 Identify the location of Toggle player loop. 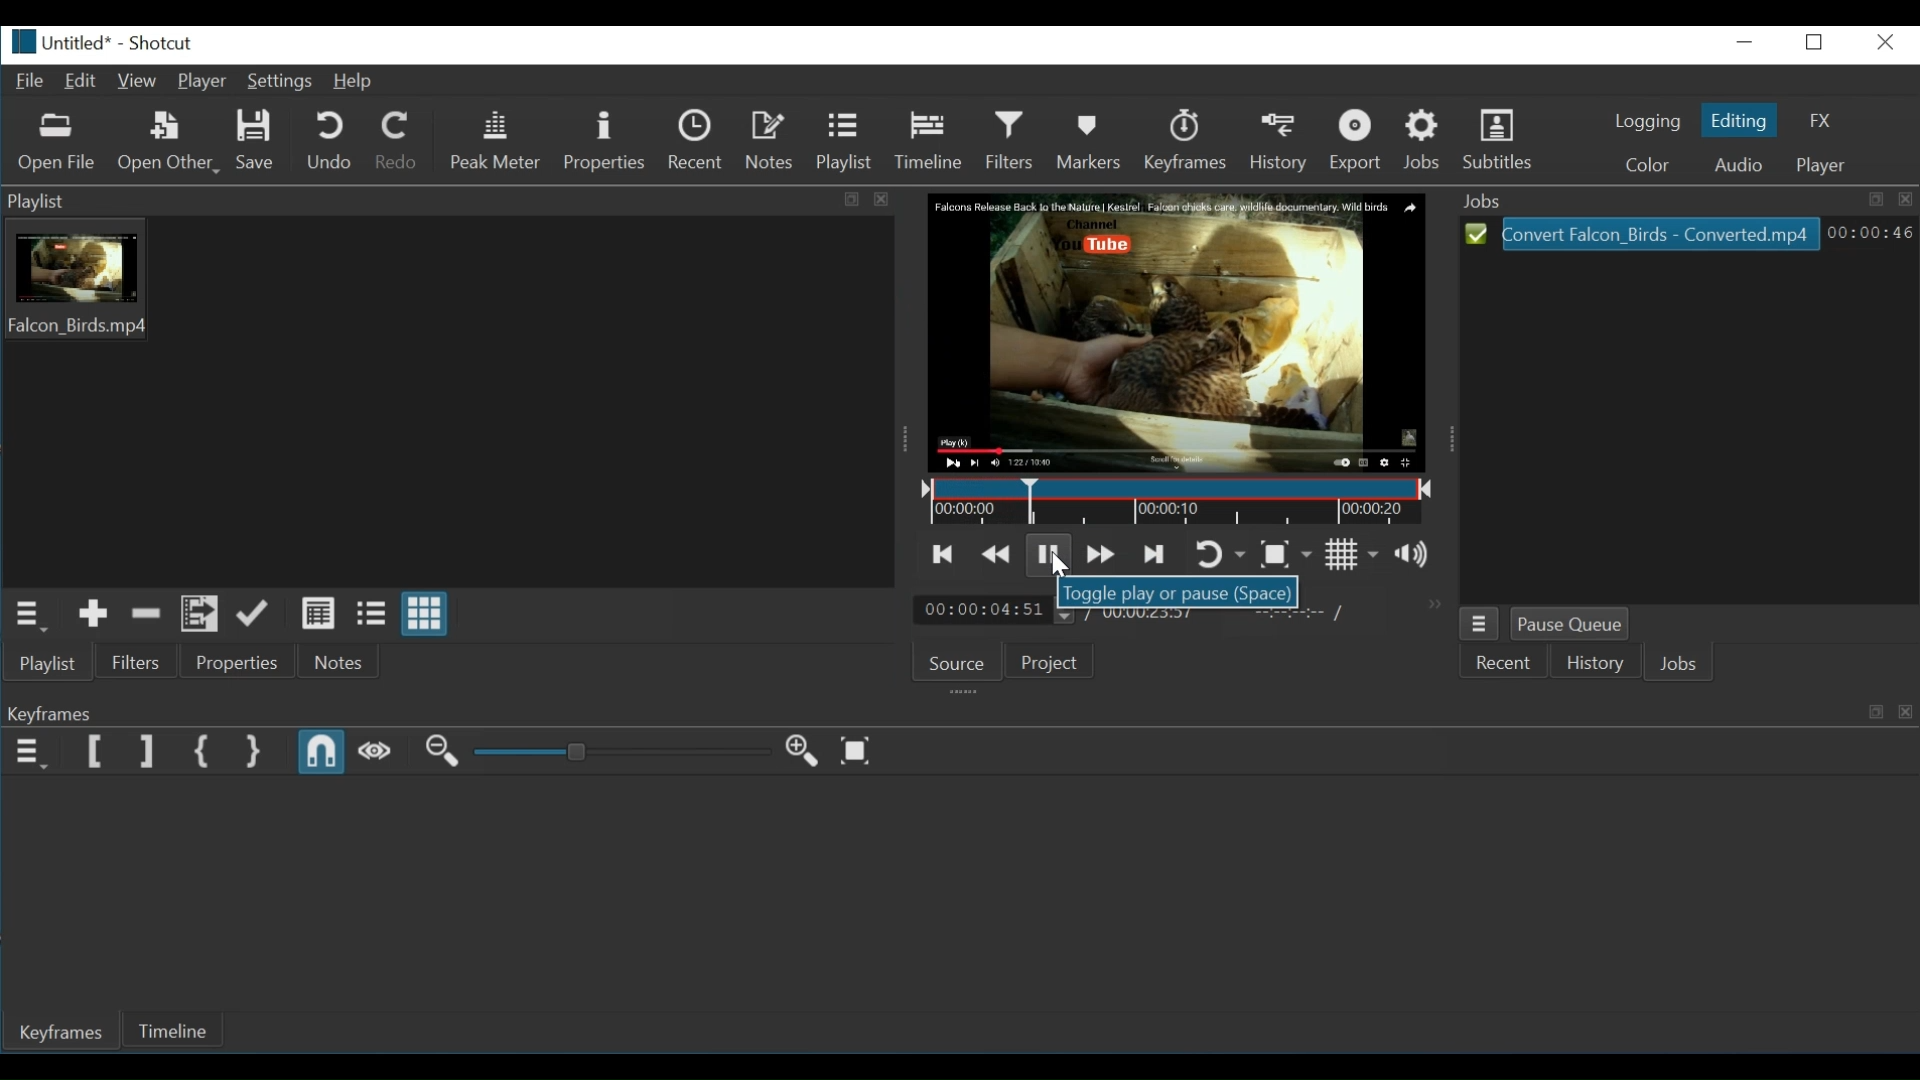
(1217, 555).